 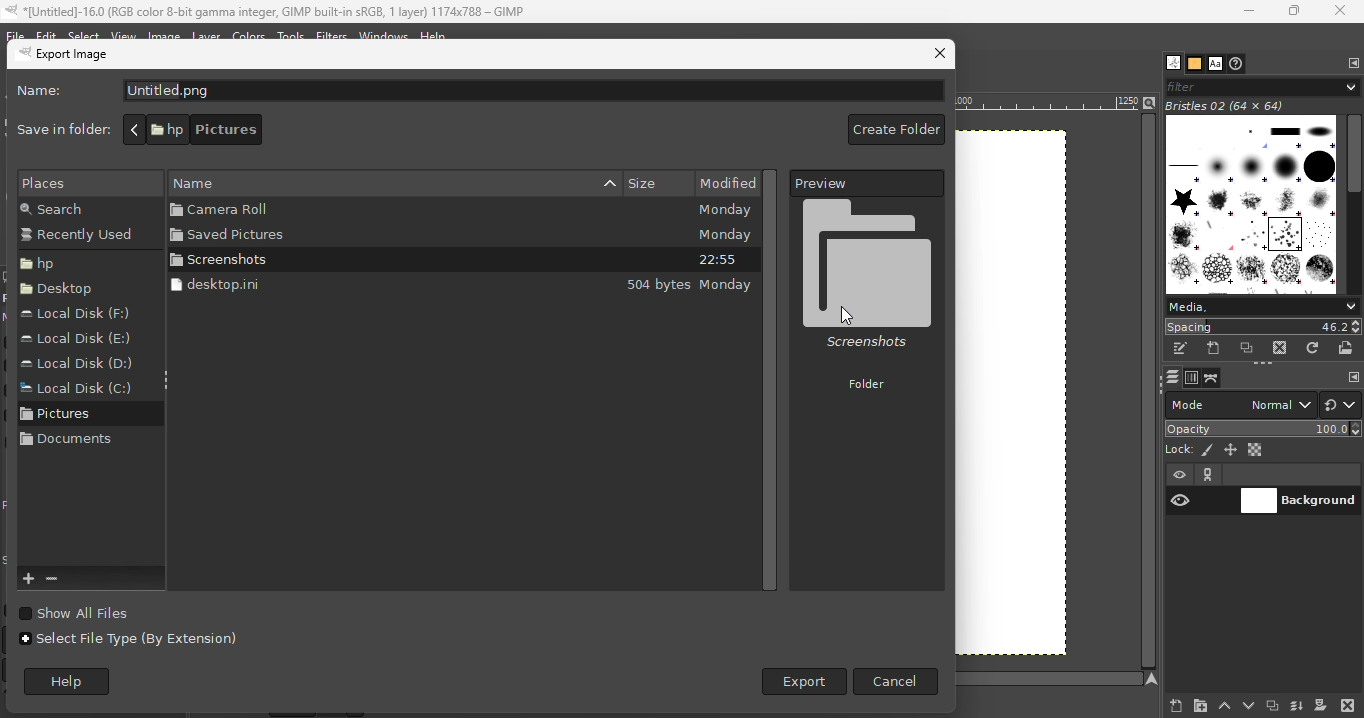 I want to click on Create folder, so click(x=893, y=131).